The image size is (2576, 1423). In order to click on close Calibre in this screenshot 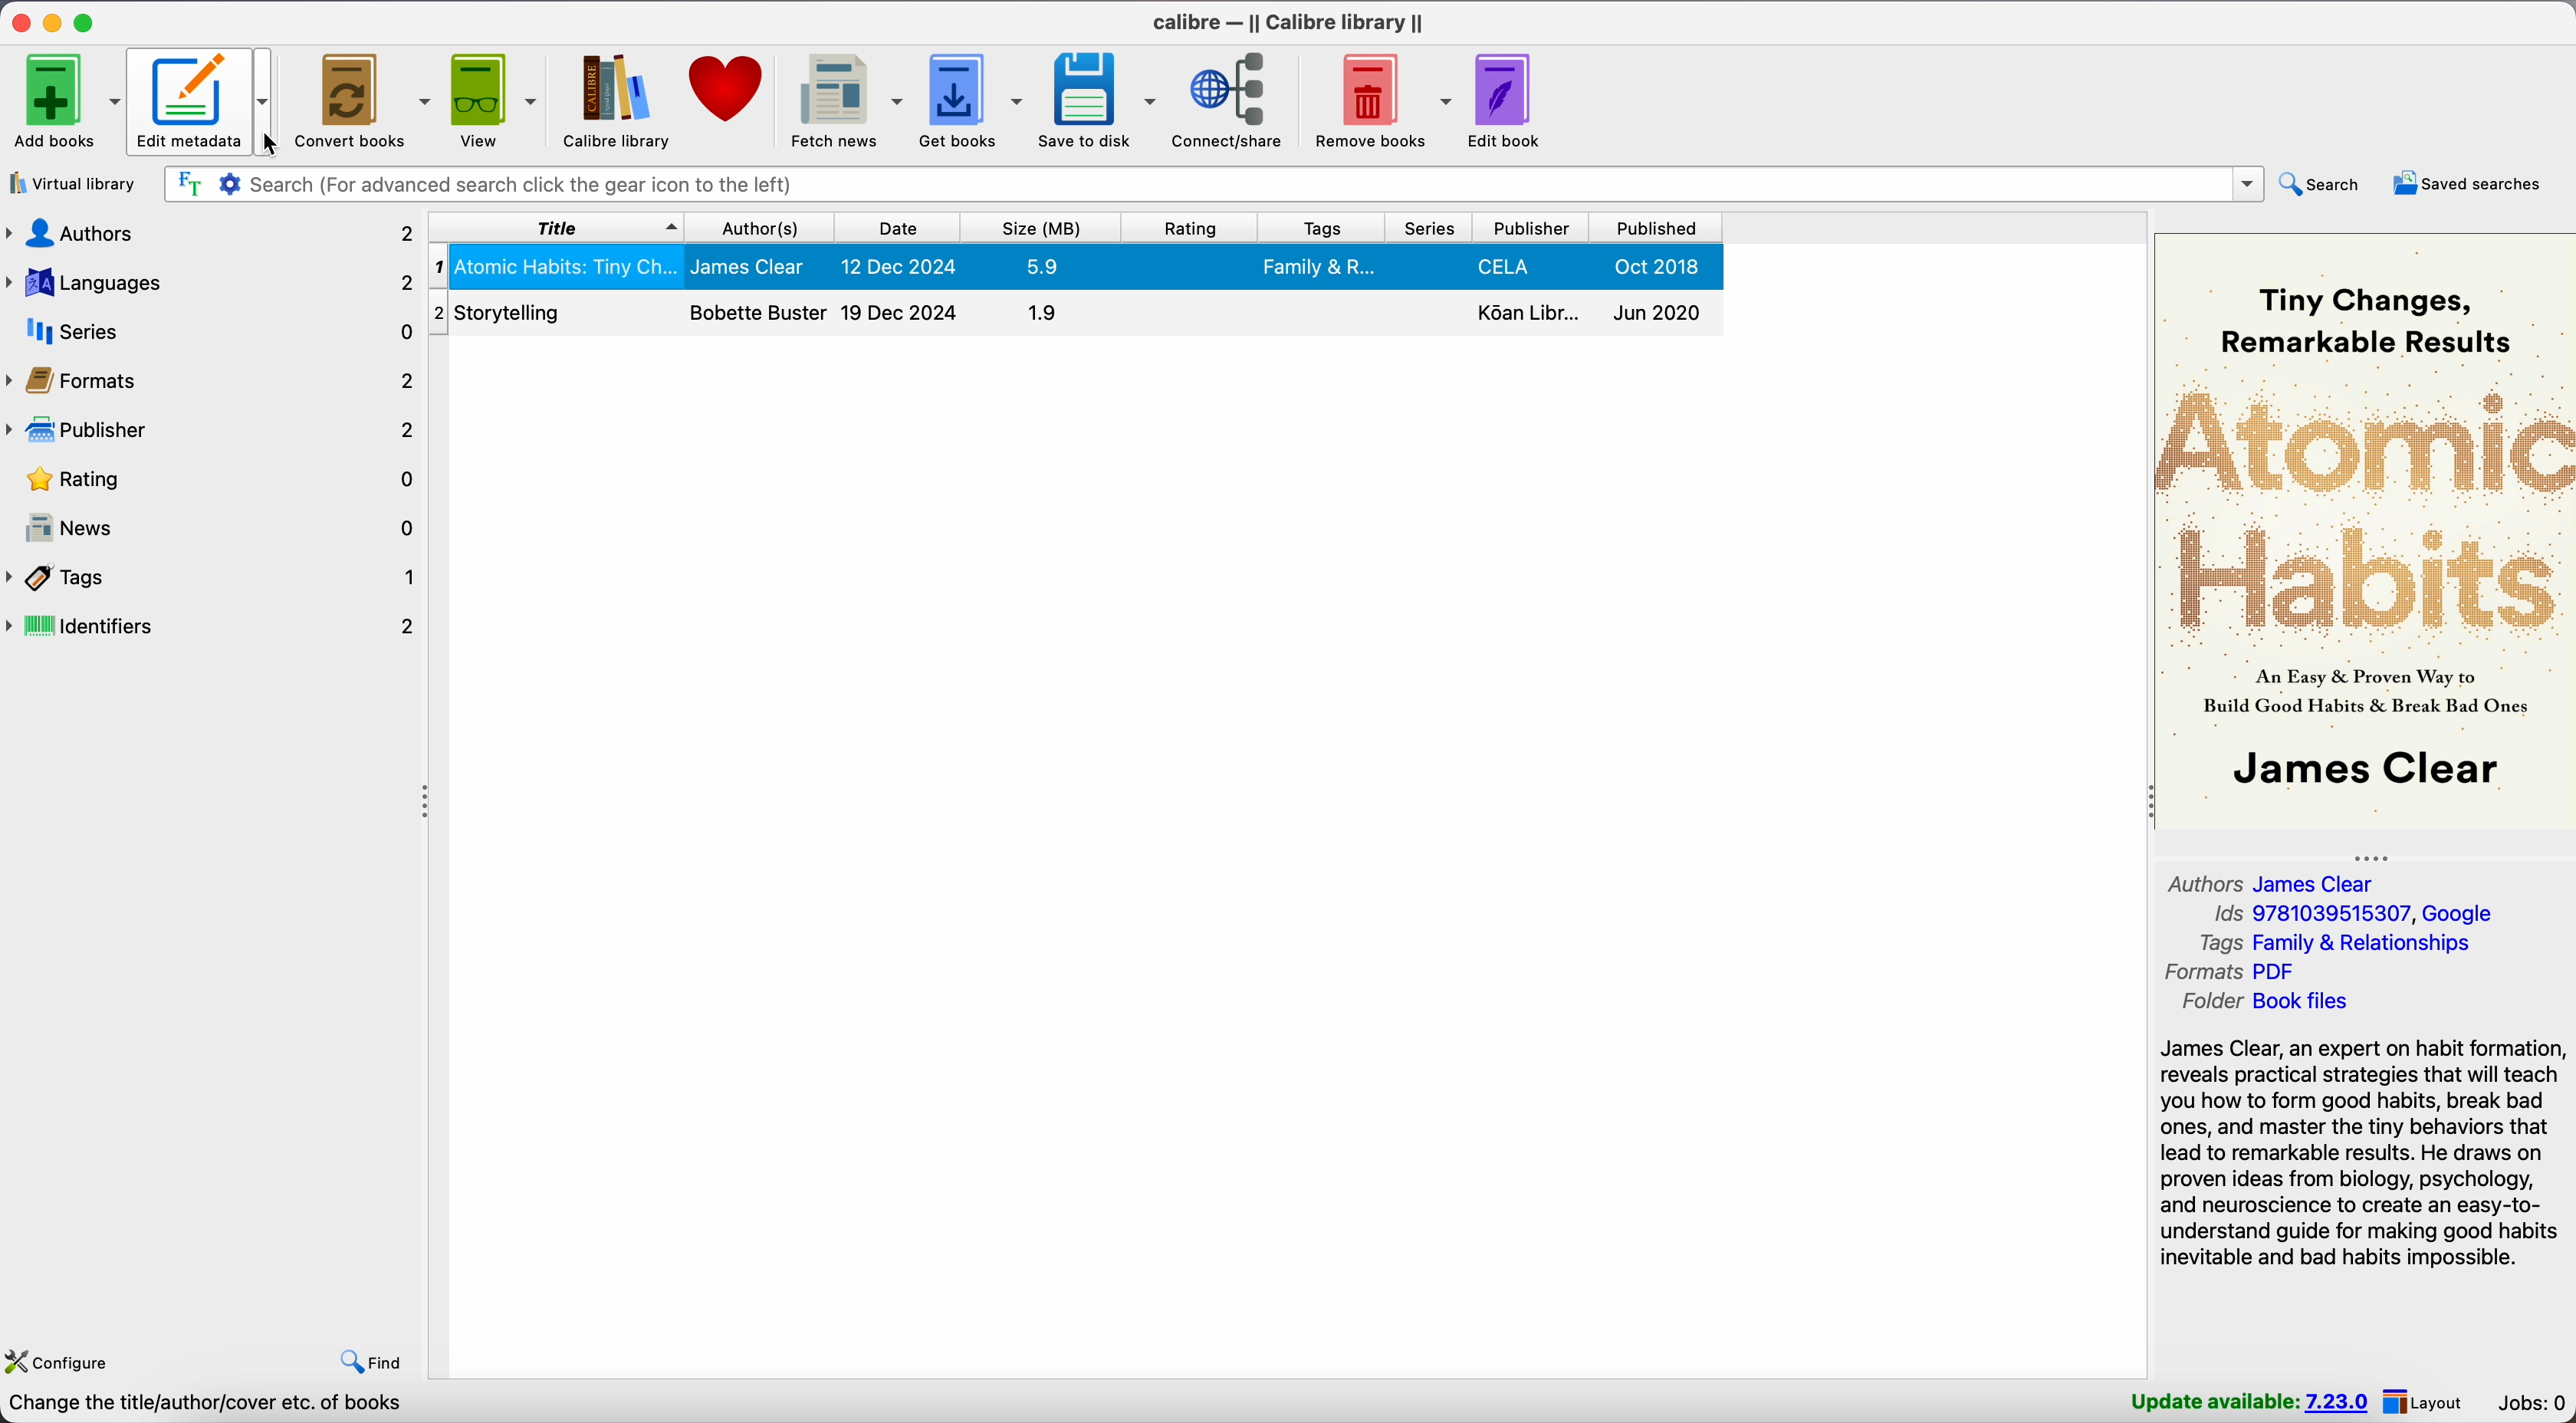, I will do `click(18, 20)`.